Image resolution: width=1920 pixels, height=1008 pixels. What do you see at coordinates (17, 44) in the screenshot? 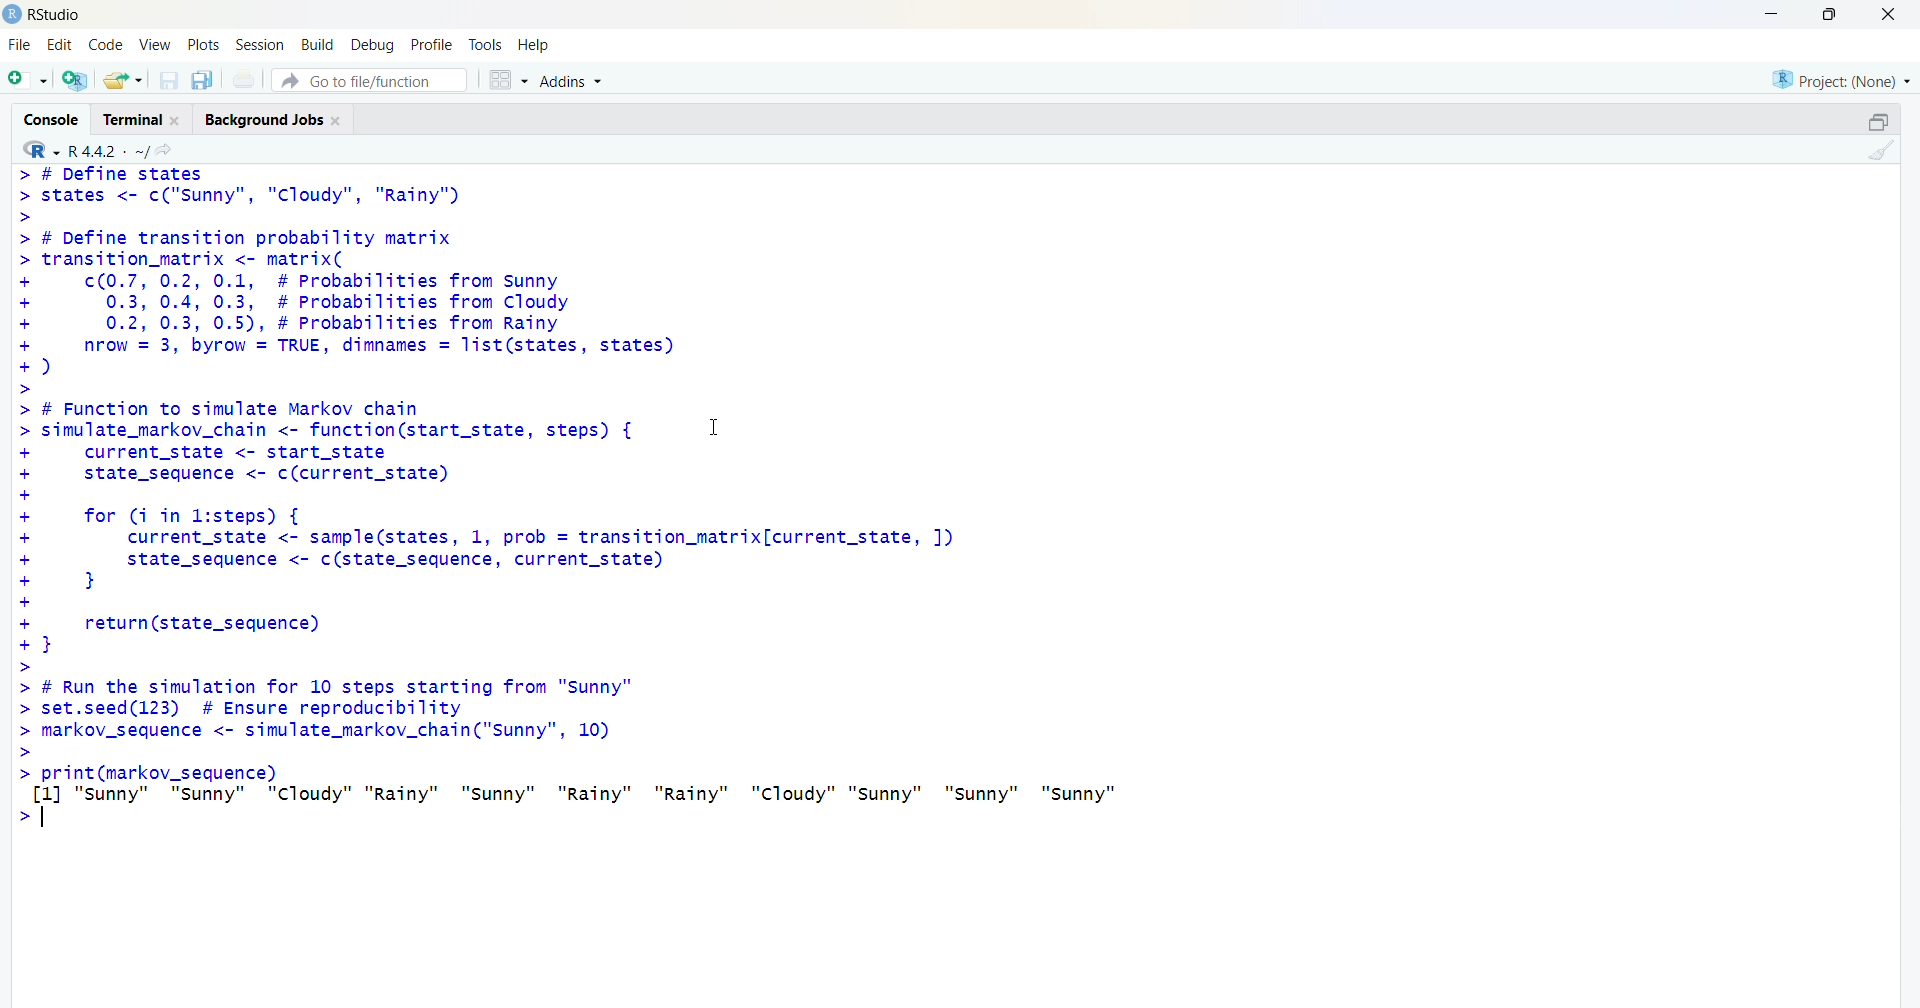
I see `file` at bounding box center [17, 44].